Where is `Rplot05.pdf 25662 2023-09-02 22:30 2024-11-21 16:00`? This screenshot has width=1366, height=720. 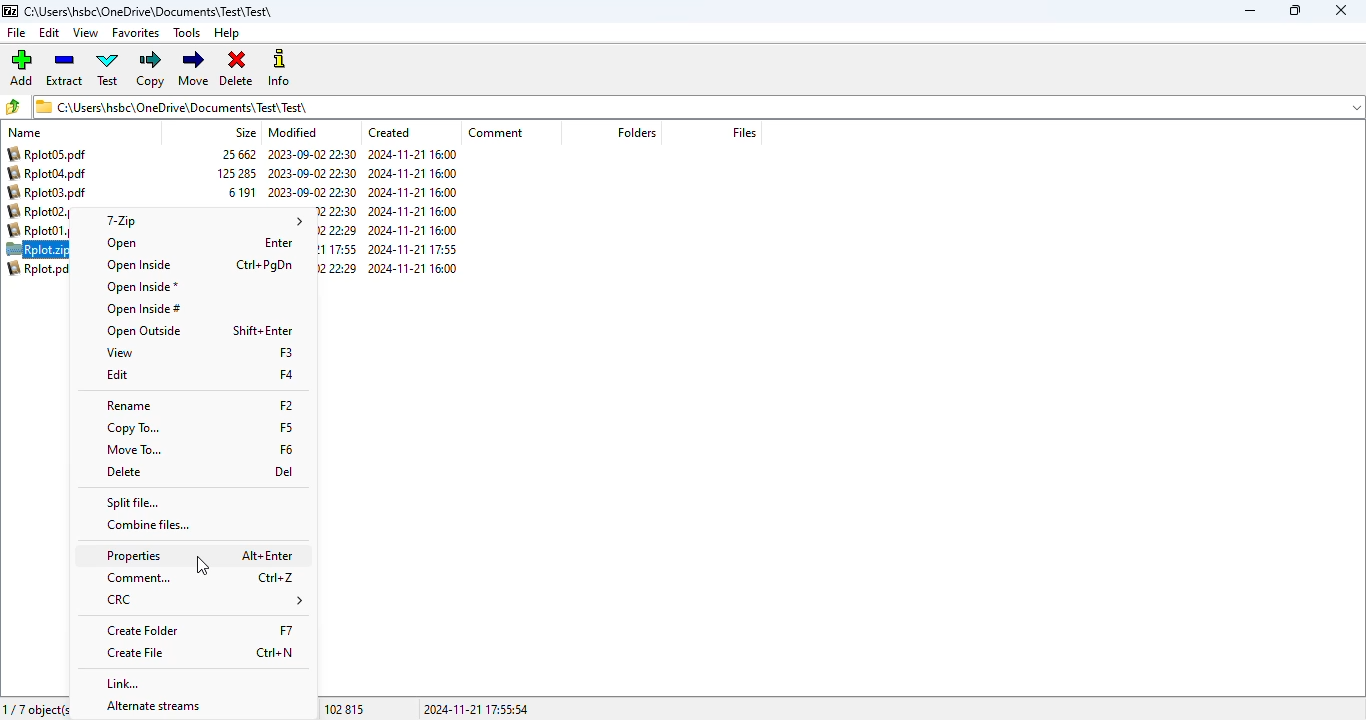
Rplot05.pdf 25662 2023-09-02 22:30 2024-11-21 16:00 is located at coordinates (231, 155).